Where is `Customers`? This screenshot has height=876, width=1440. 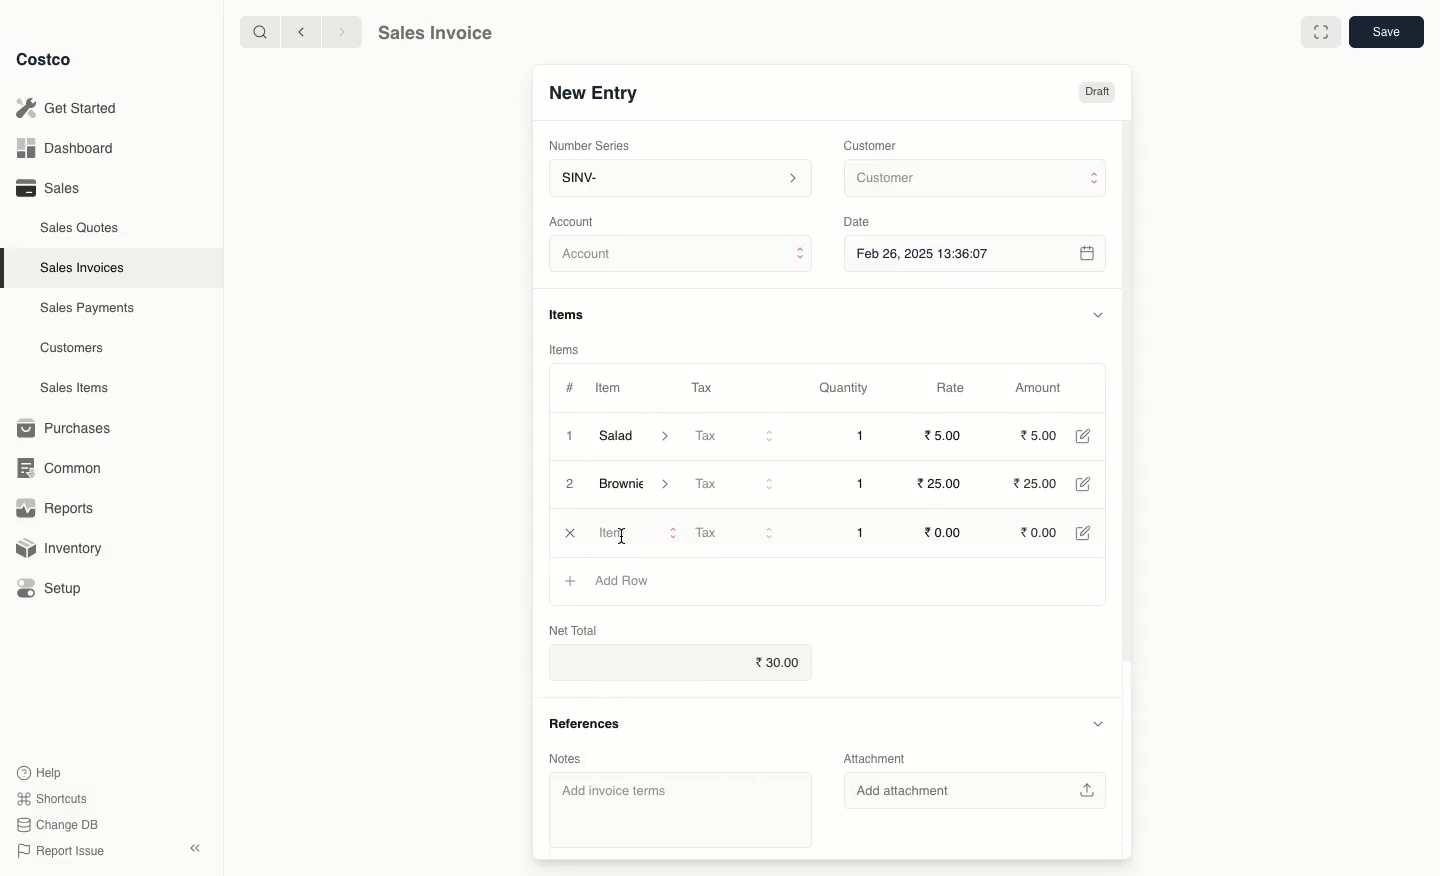 Customers is located at coordinates (72, 347).